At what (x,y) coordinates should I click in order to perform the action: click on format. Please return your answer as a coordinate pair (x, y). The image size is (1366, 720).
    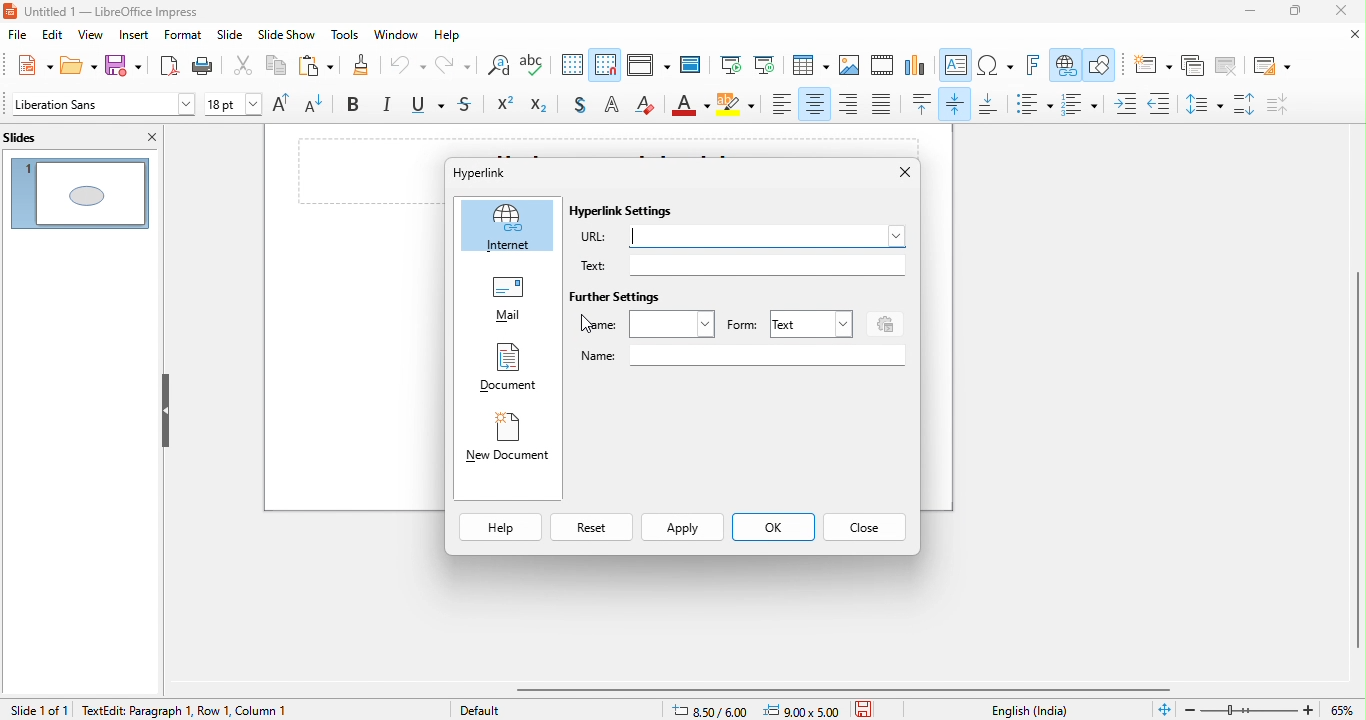
    Looking at the image, I should click on (183, 36).